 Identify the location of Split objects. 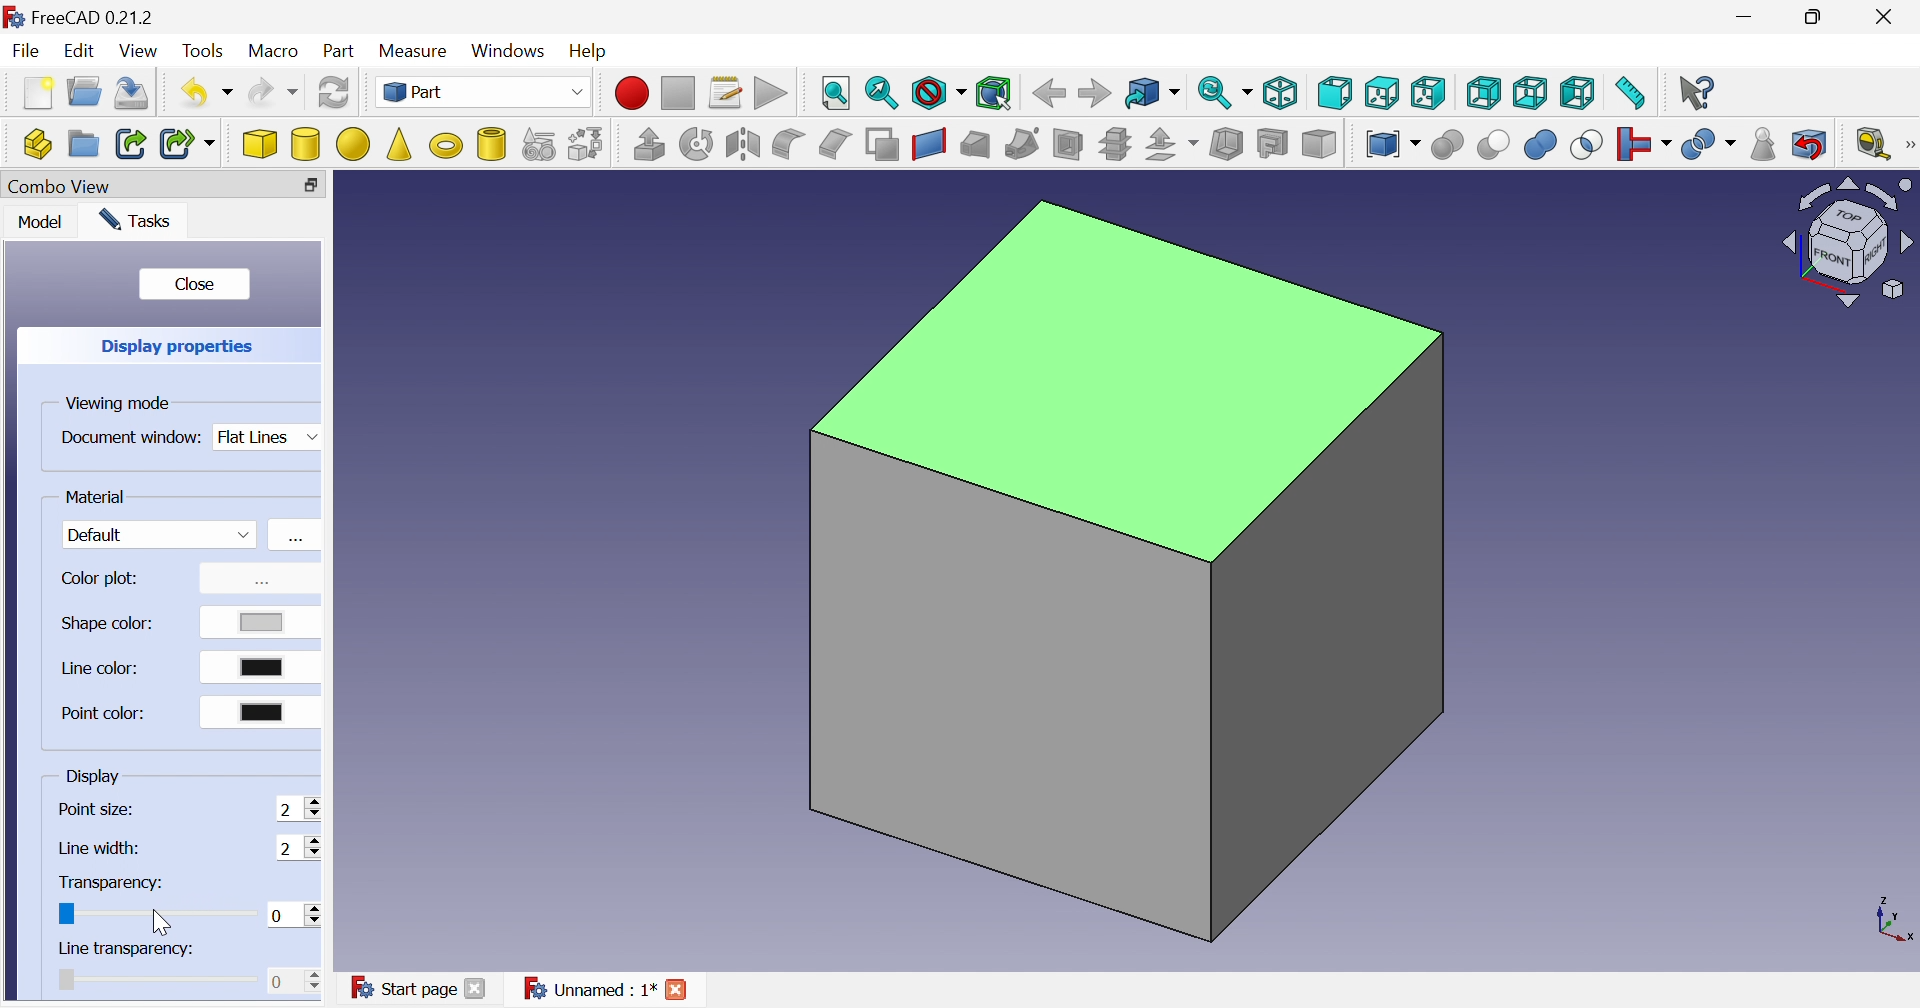
(1710, 146).